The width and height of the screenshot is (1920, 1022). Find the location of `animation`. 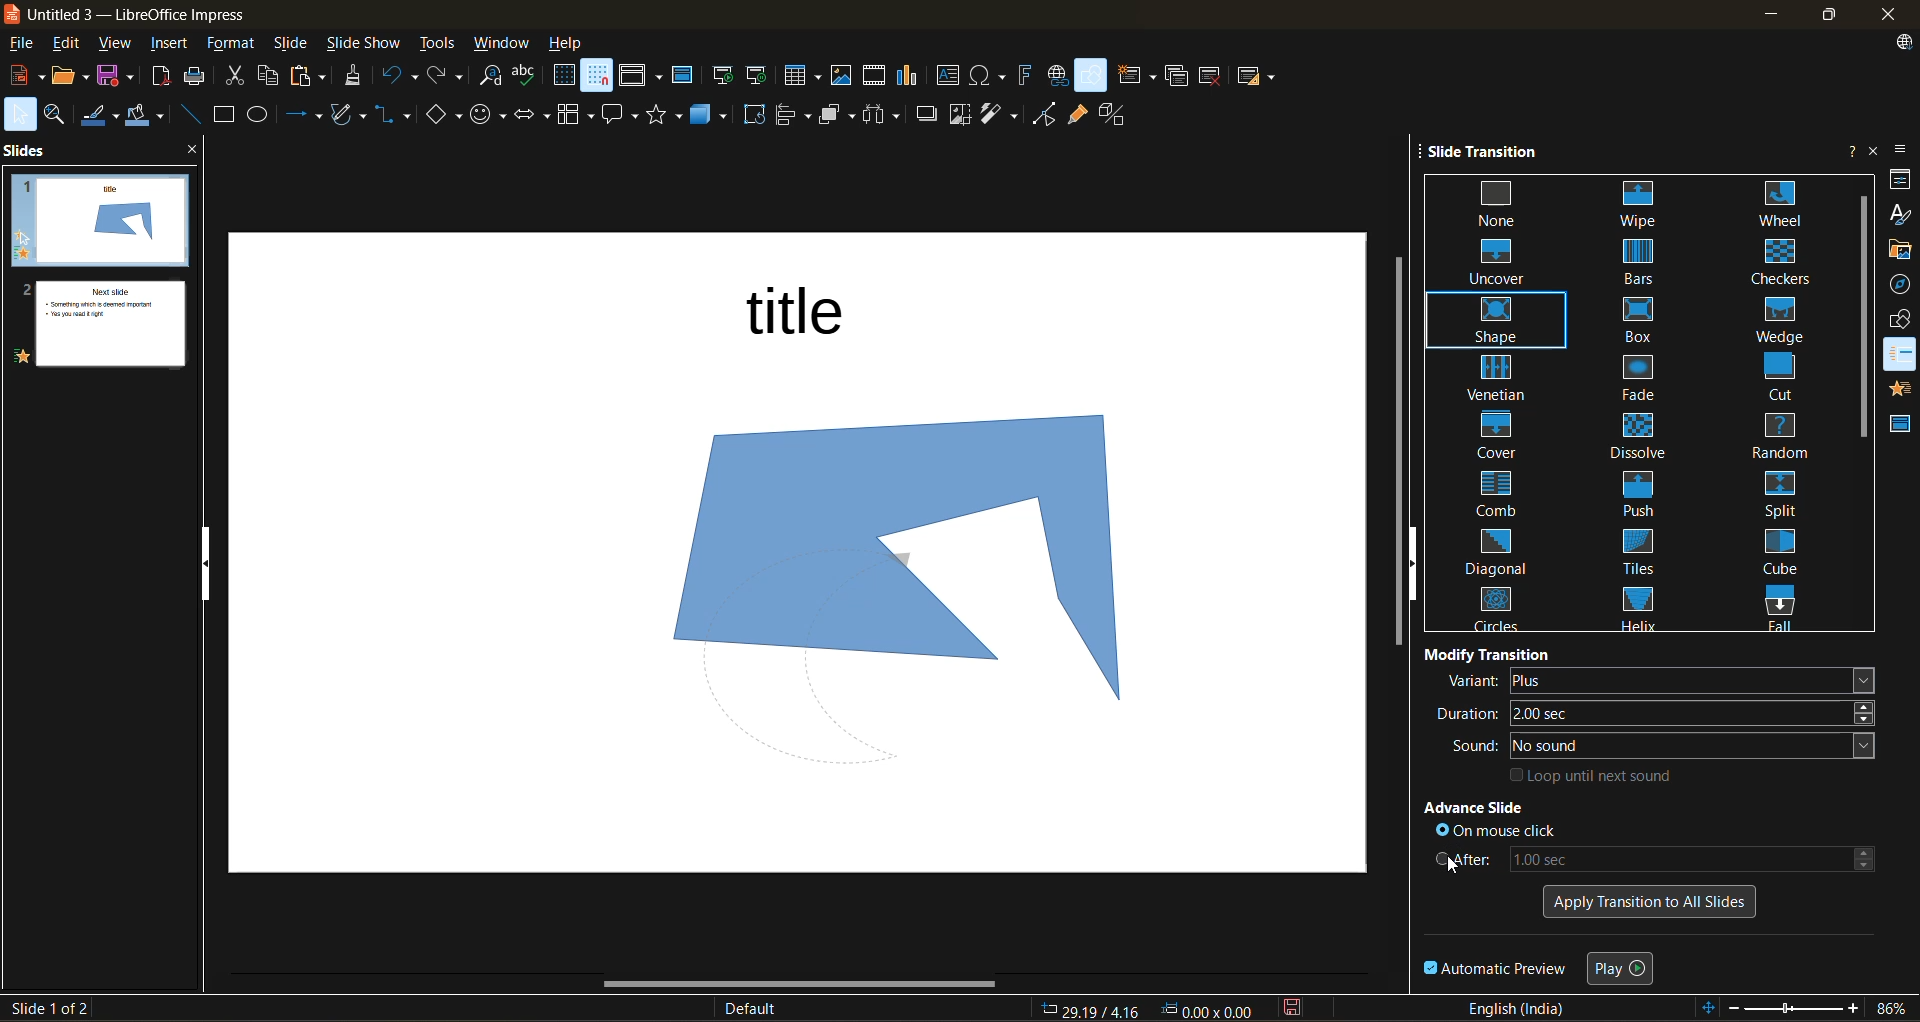

animation is located at coordinates (1900, 392).